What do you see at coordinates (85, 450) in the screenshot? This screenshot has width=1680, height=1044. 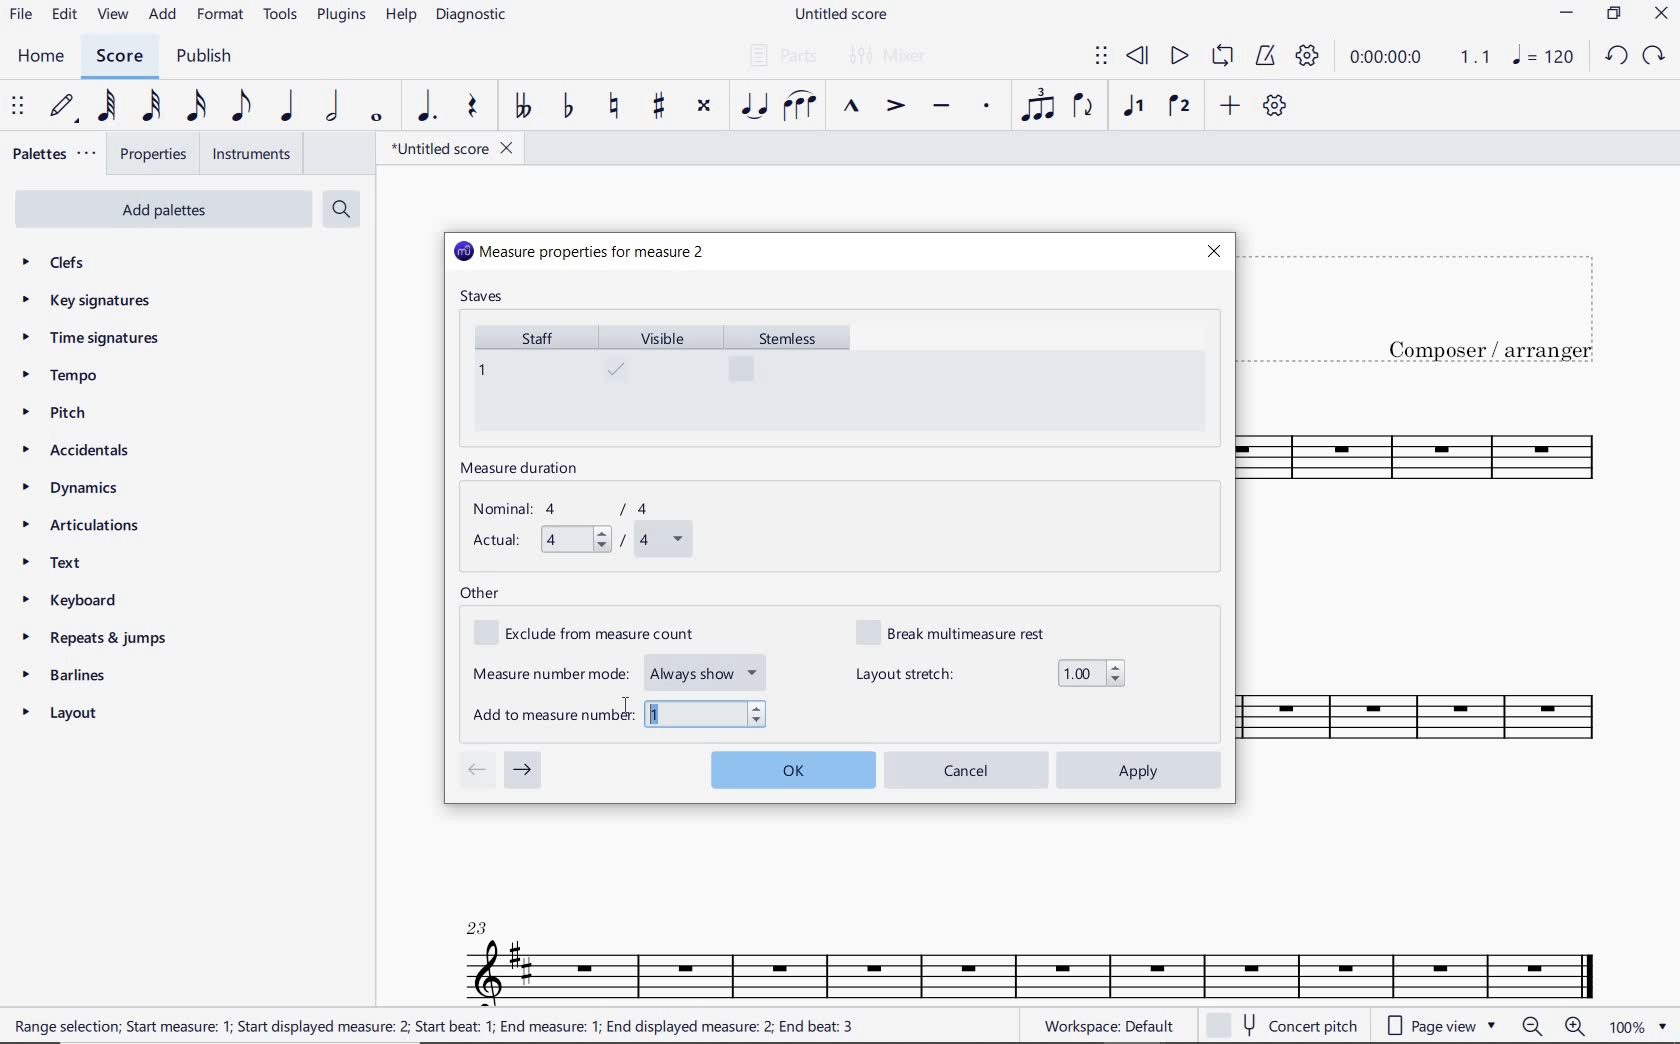 I see `ACCIDENTALS` at bounding box center [85, 450].